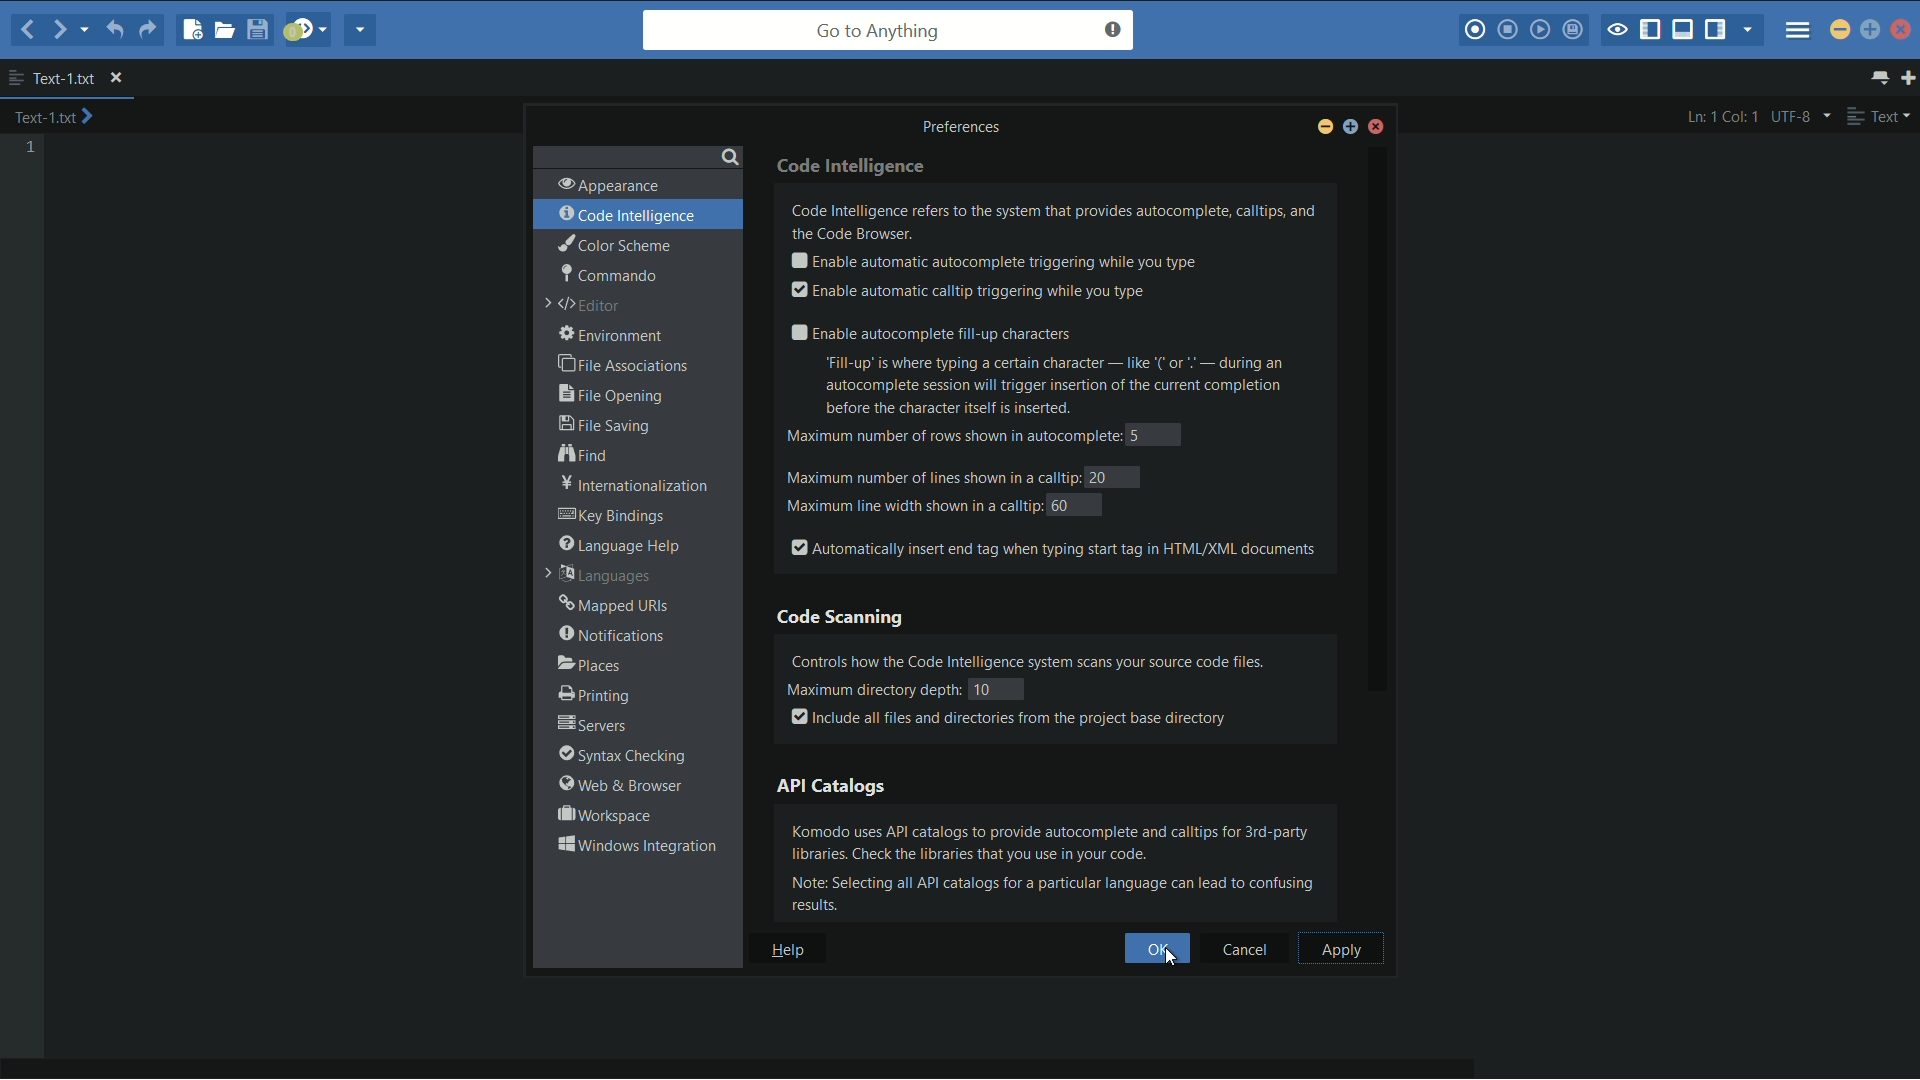  What do you see at coordinates (832, 785) in the screenshot?
I see `api catalogs` at bounding box center [832, 785].